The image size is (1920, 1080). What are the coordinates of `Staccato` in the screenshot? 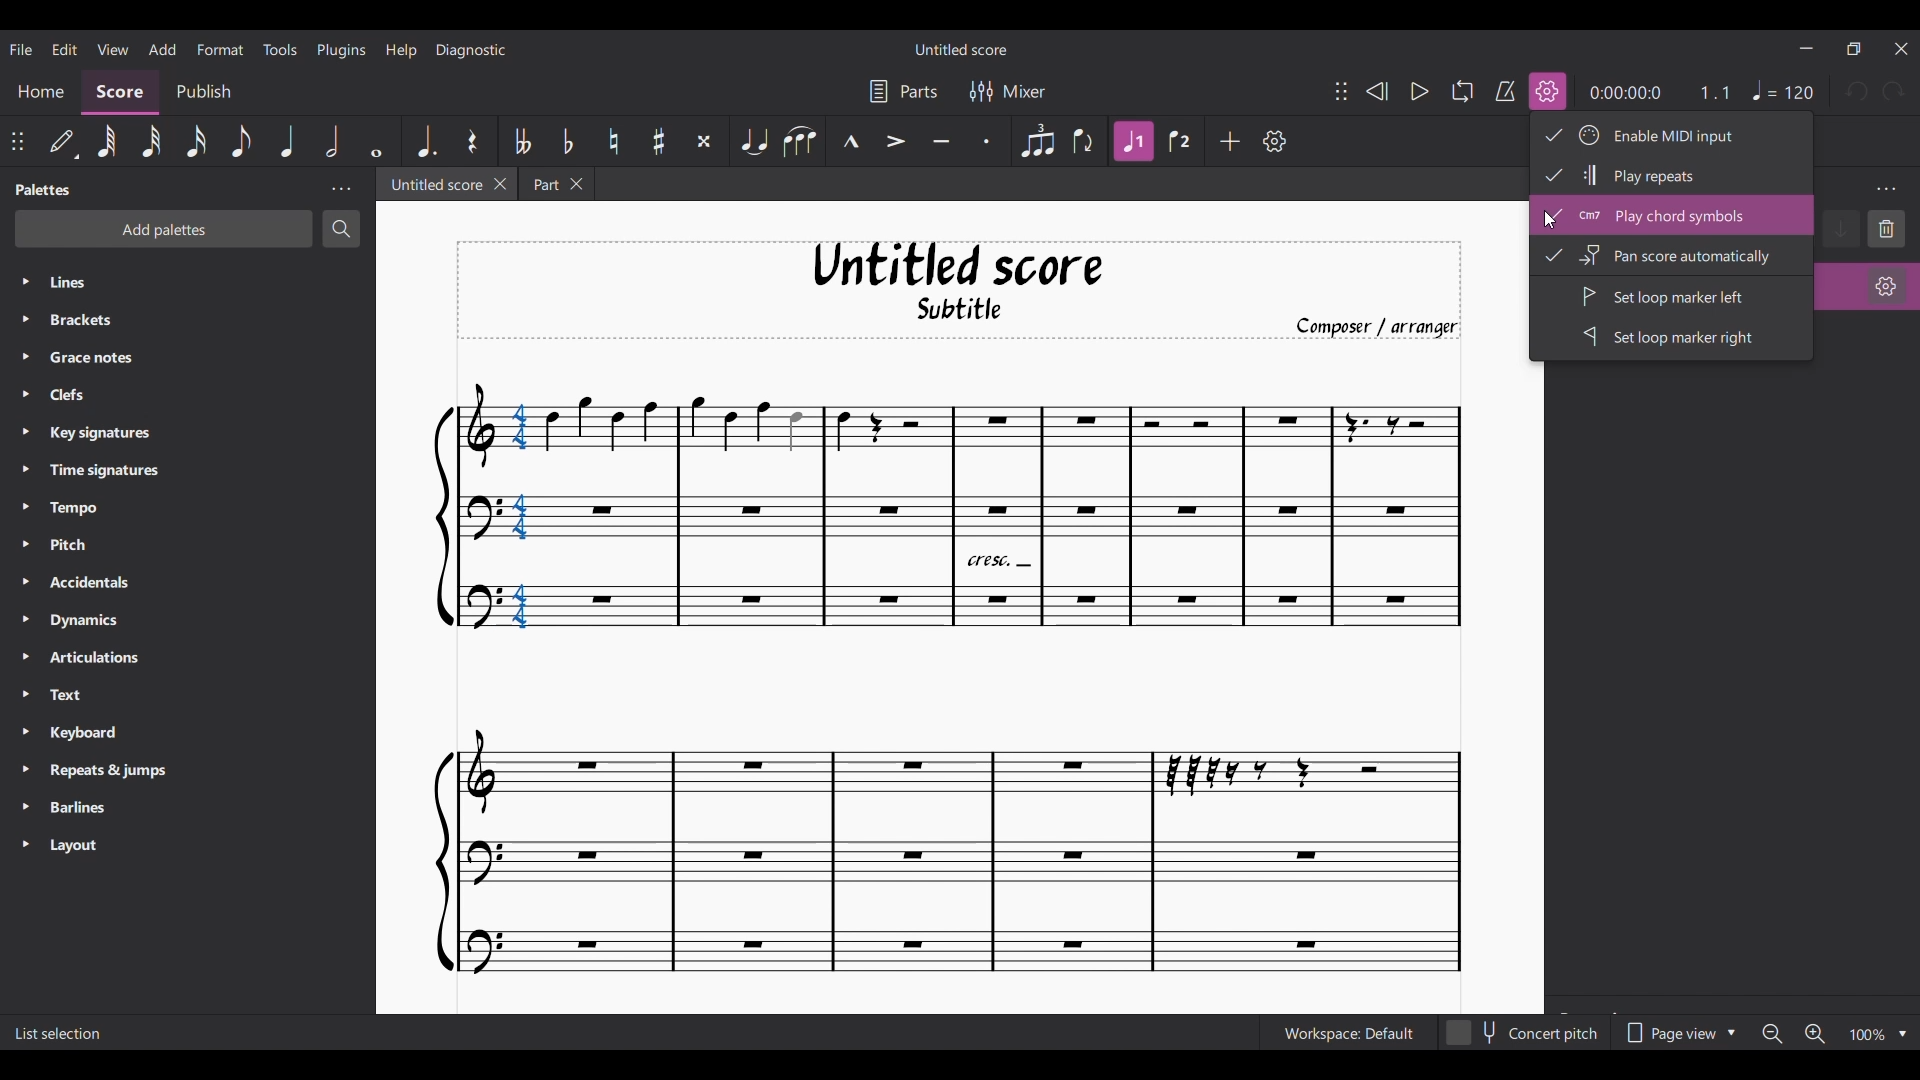 It's located at (988, 141).